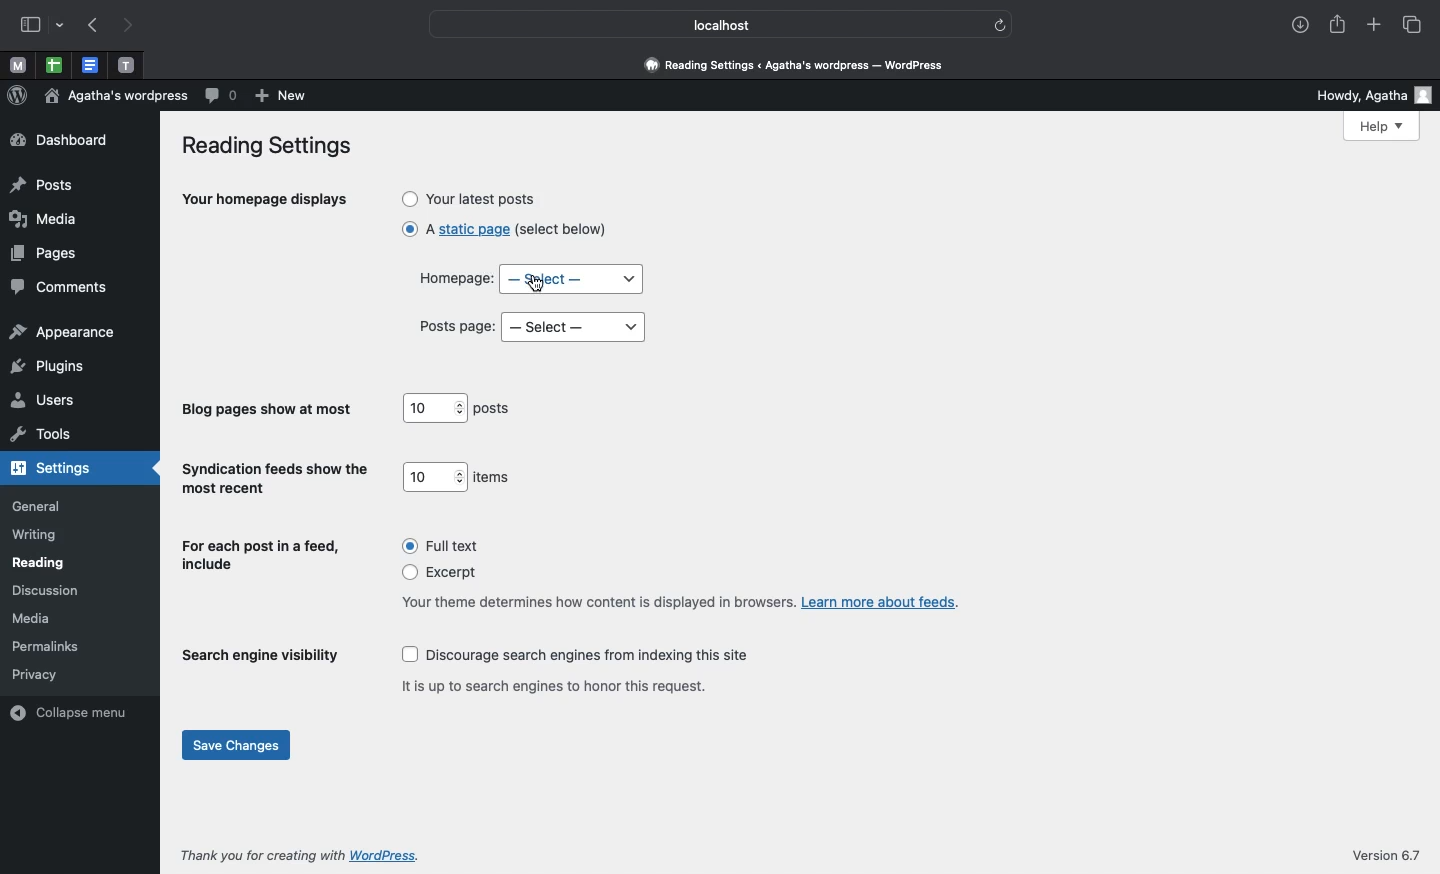 This screenshot has width=1440, height=874. What do you see at coordinates (1002, 25) in the screenshot?
I see `refresh` at bounding box center [1002, 25].